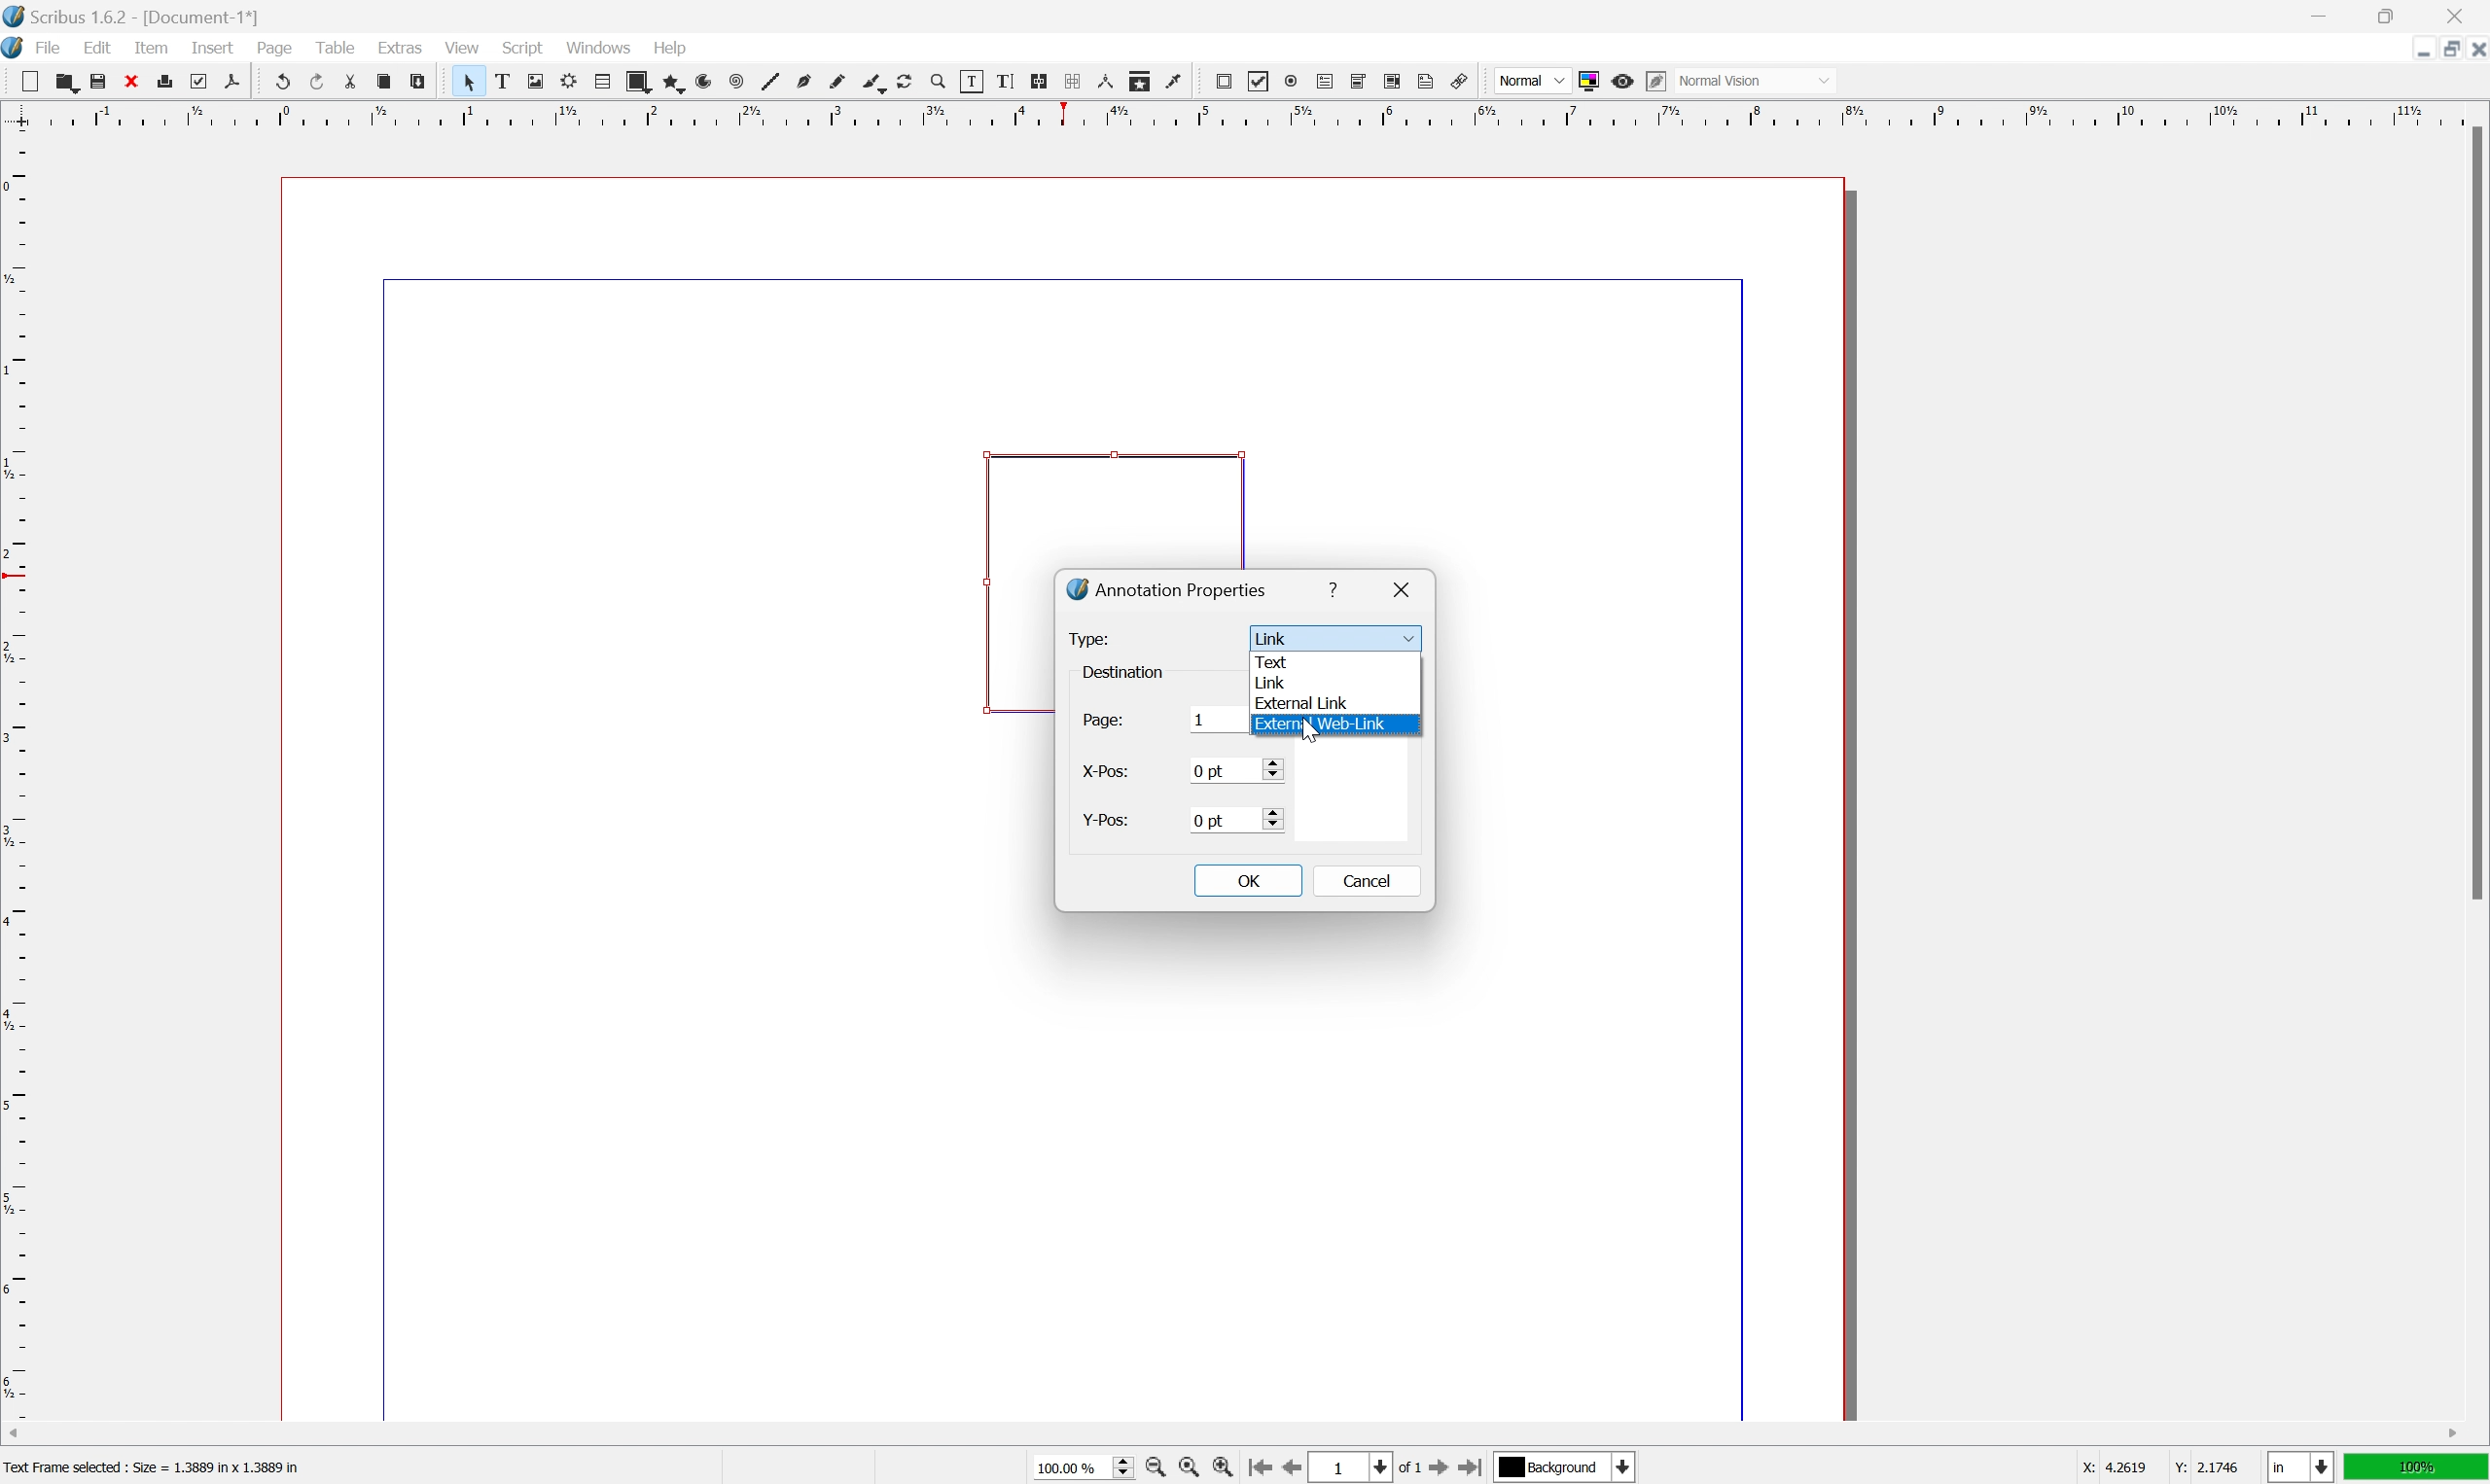 Image resolution: width=2490 pixels, height=1484 pixels. What do you see at coordinates (1569, 1468) in the screenshot?
I see `select current layer` at bounding box center [1569, 1468].